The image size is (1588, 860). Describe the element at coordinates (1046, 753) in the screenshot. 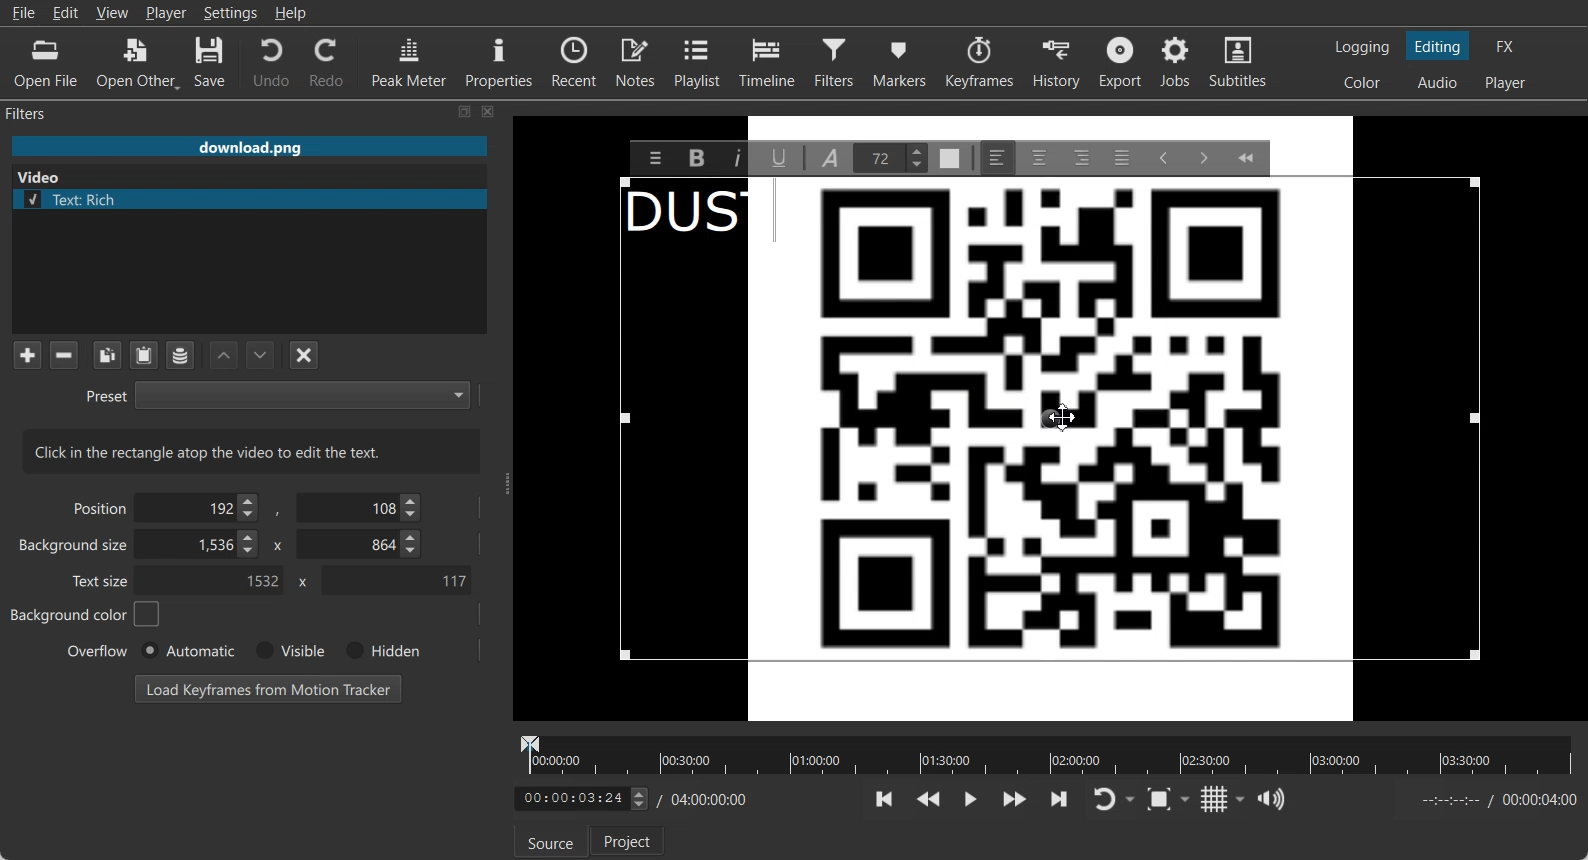

I see `Video timeline` at that location.